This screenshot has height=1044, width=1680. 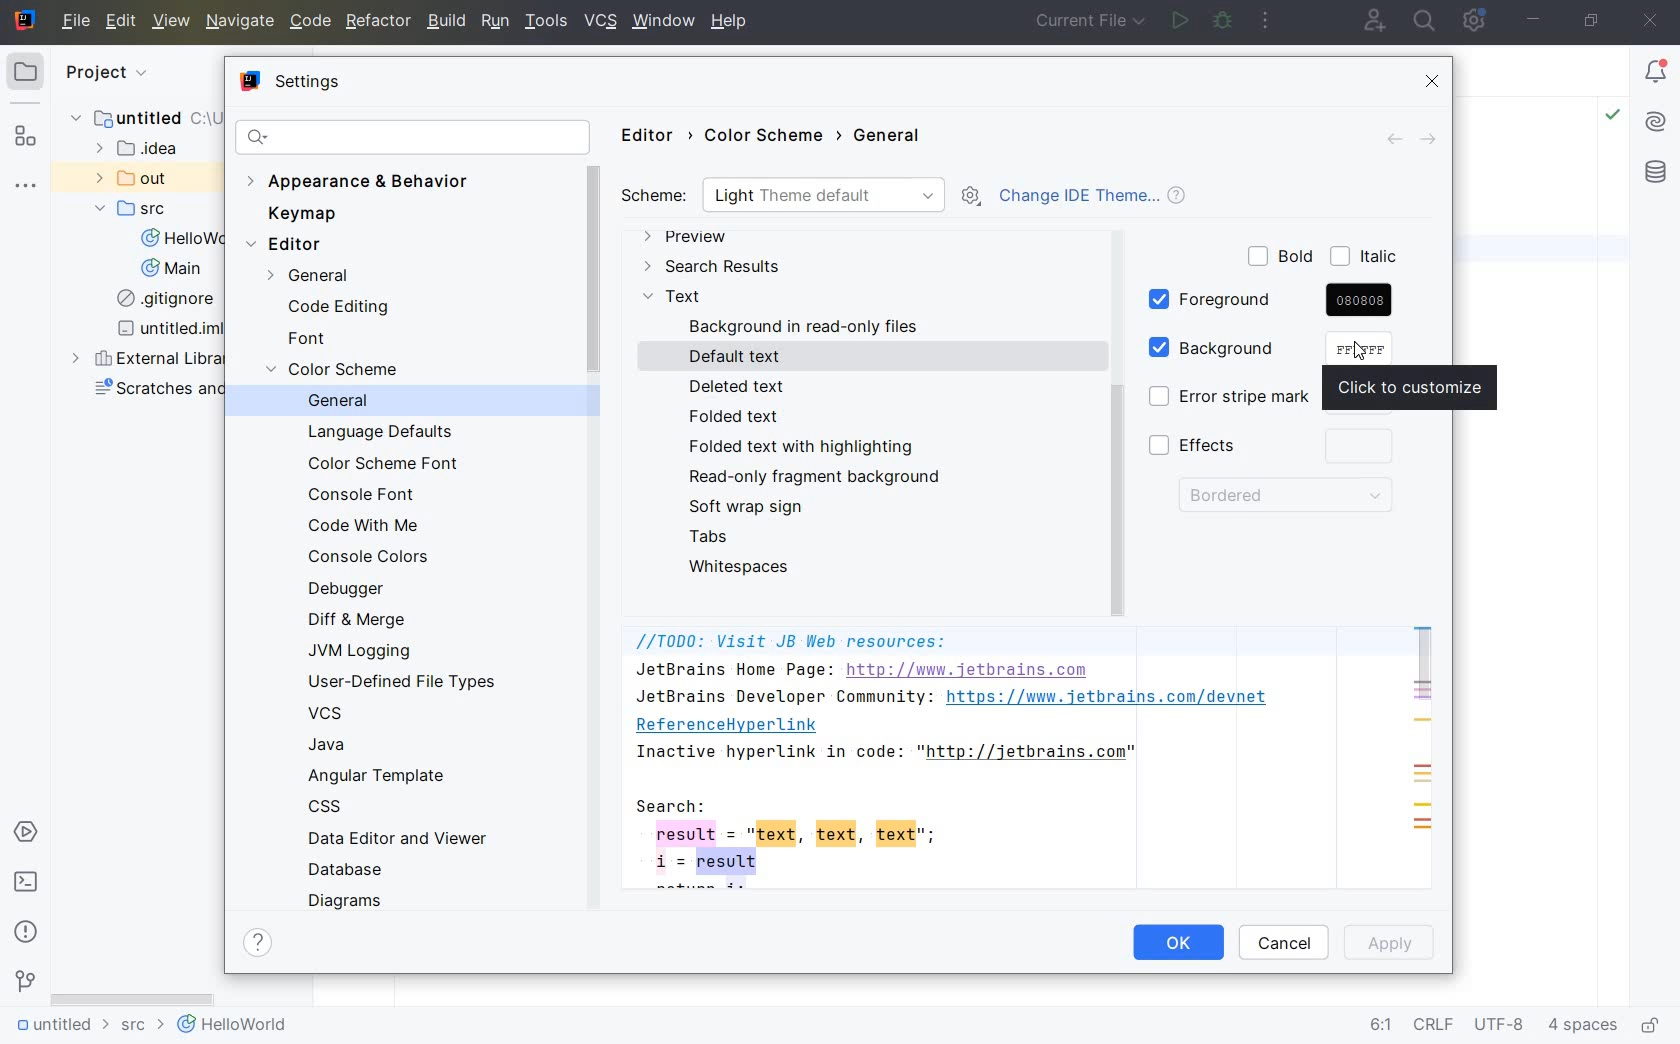 I want to click on SHOW HELP CONTENTS, so click(x=261, y=945).